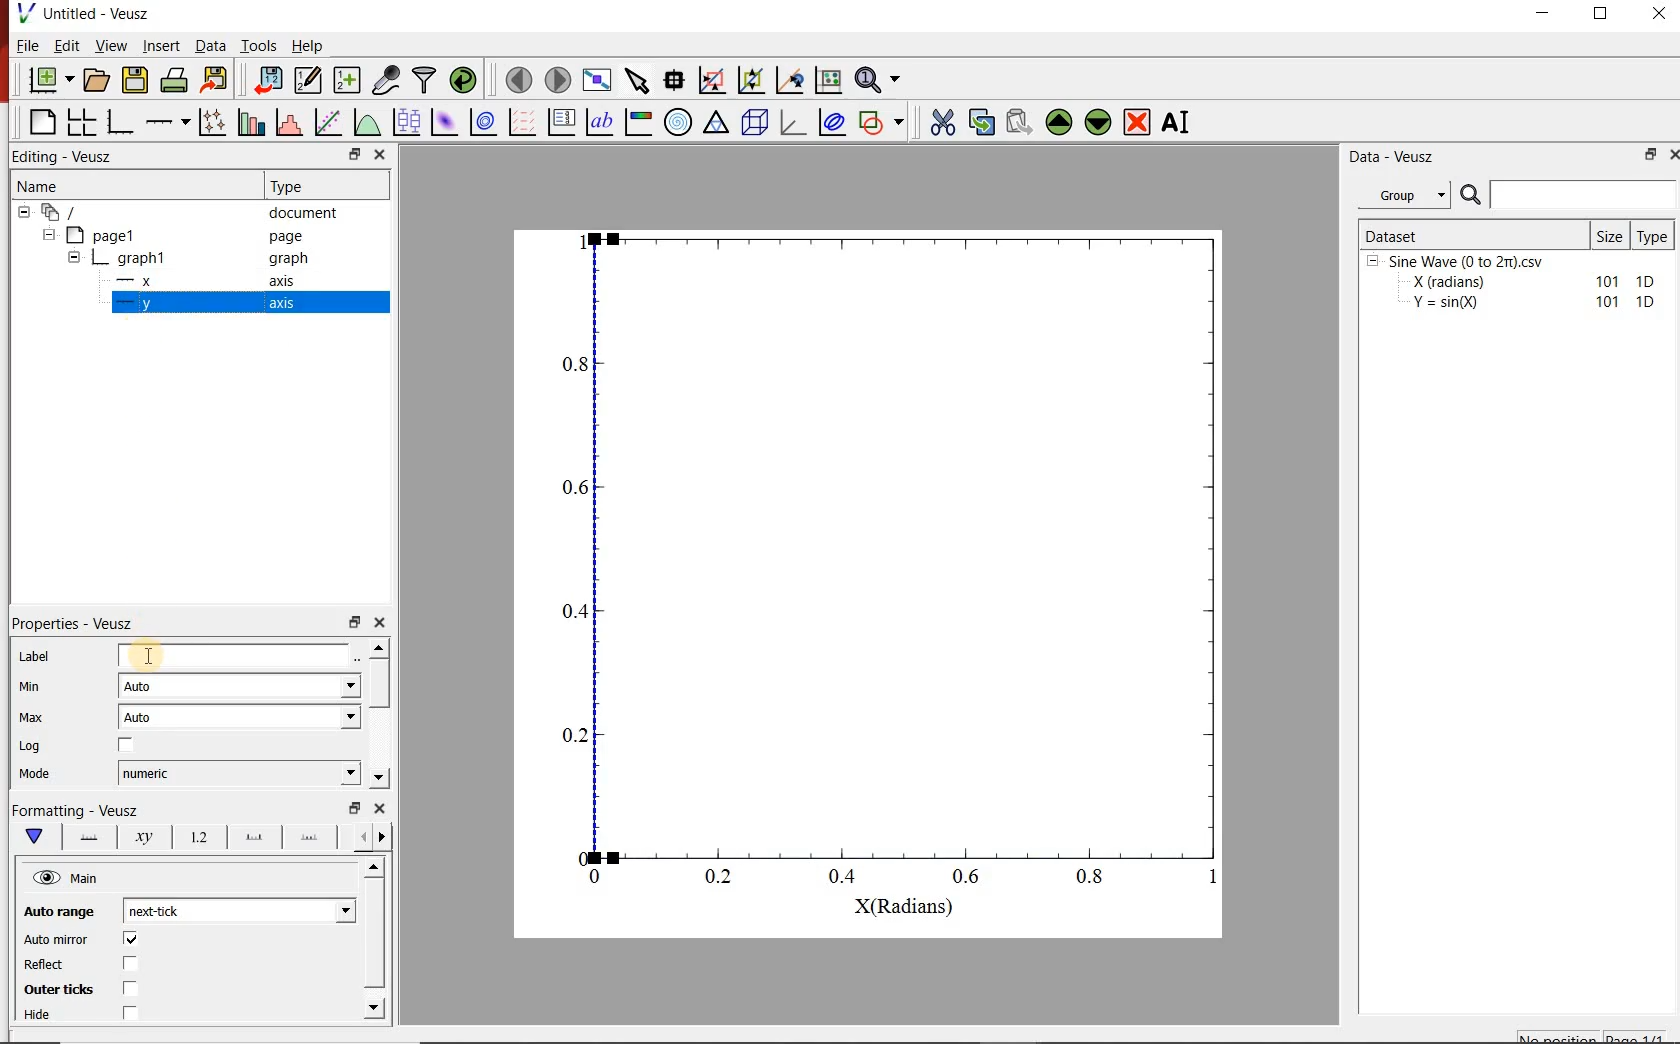 This screenshot has height=1044, width=1680. Describe the element at coordinates (259, 45) in the screenshot. I see `Tools` at that location.